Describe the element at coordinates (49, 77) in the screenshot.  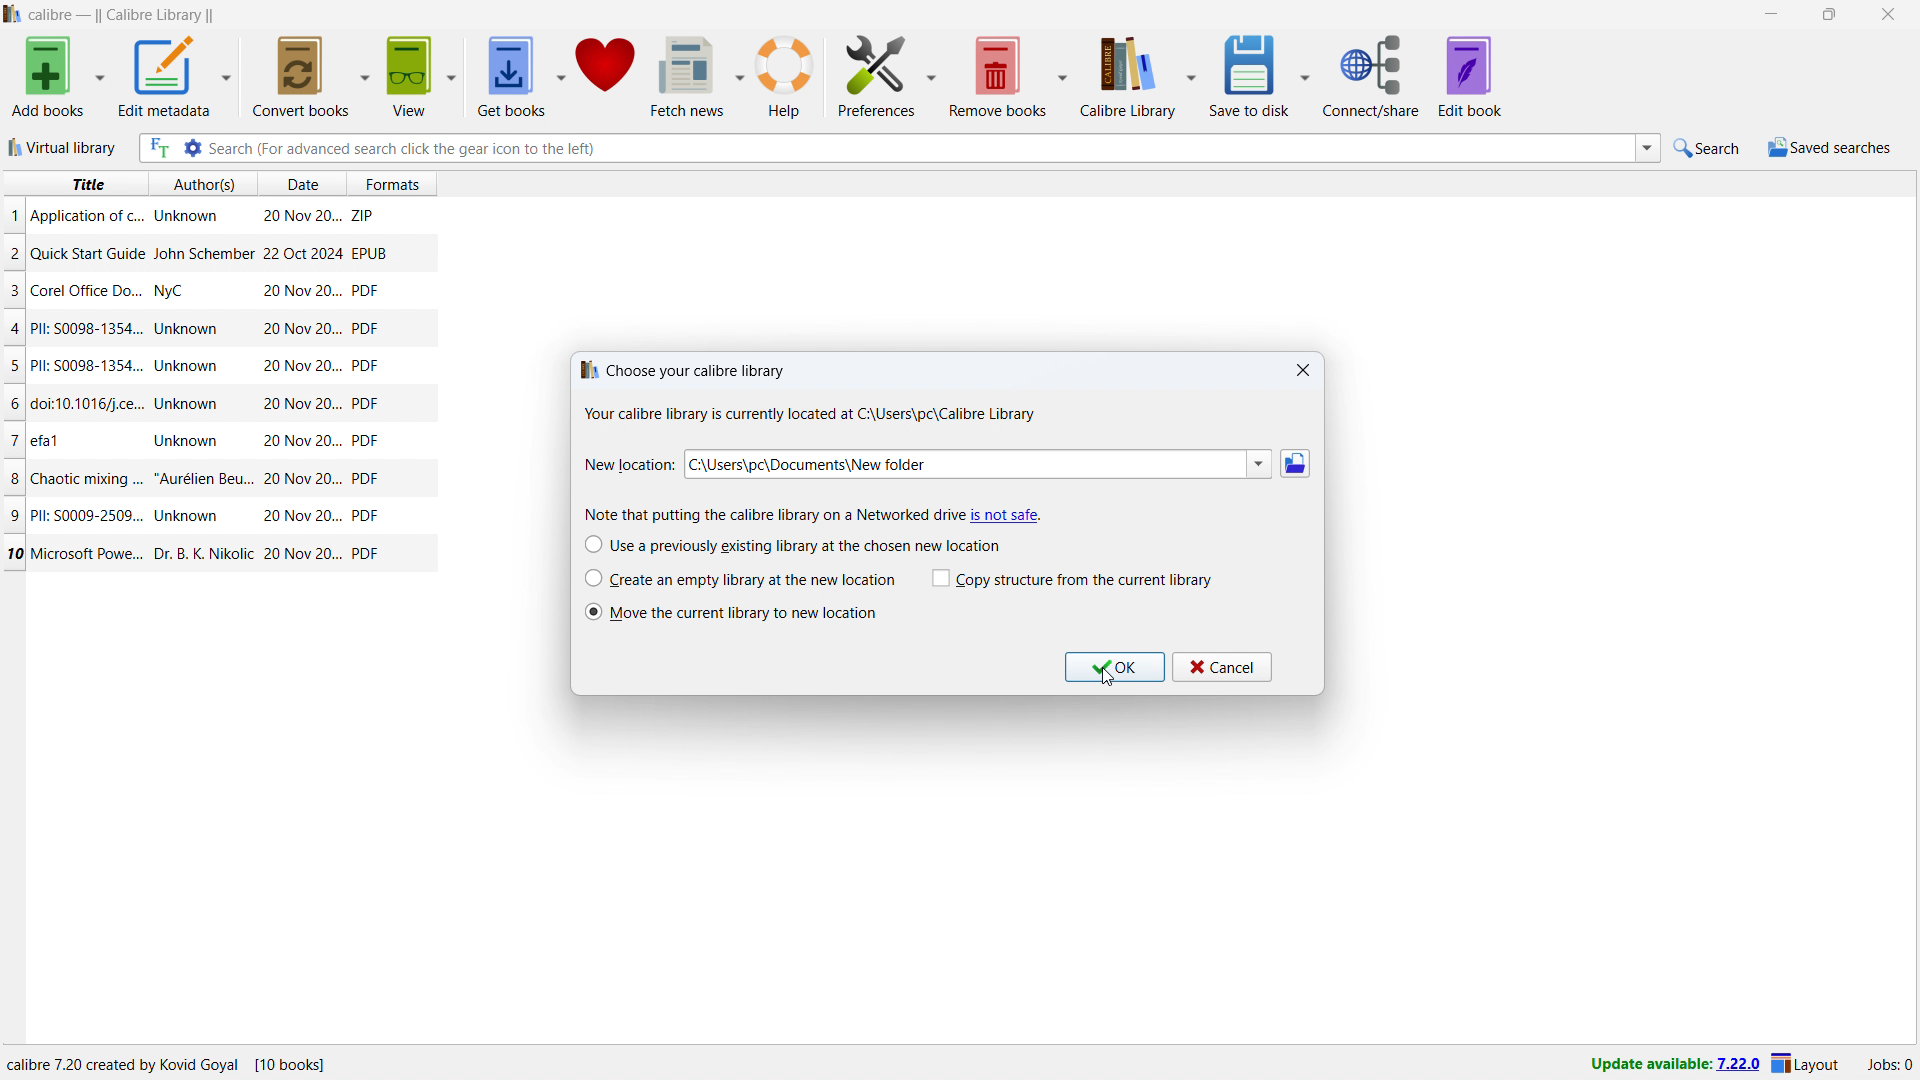
I see `add books` at that location.